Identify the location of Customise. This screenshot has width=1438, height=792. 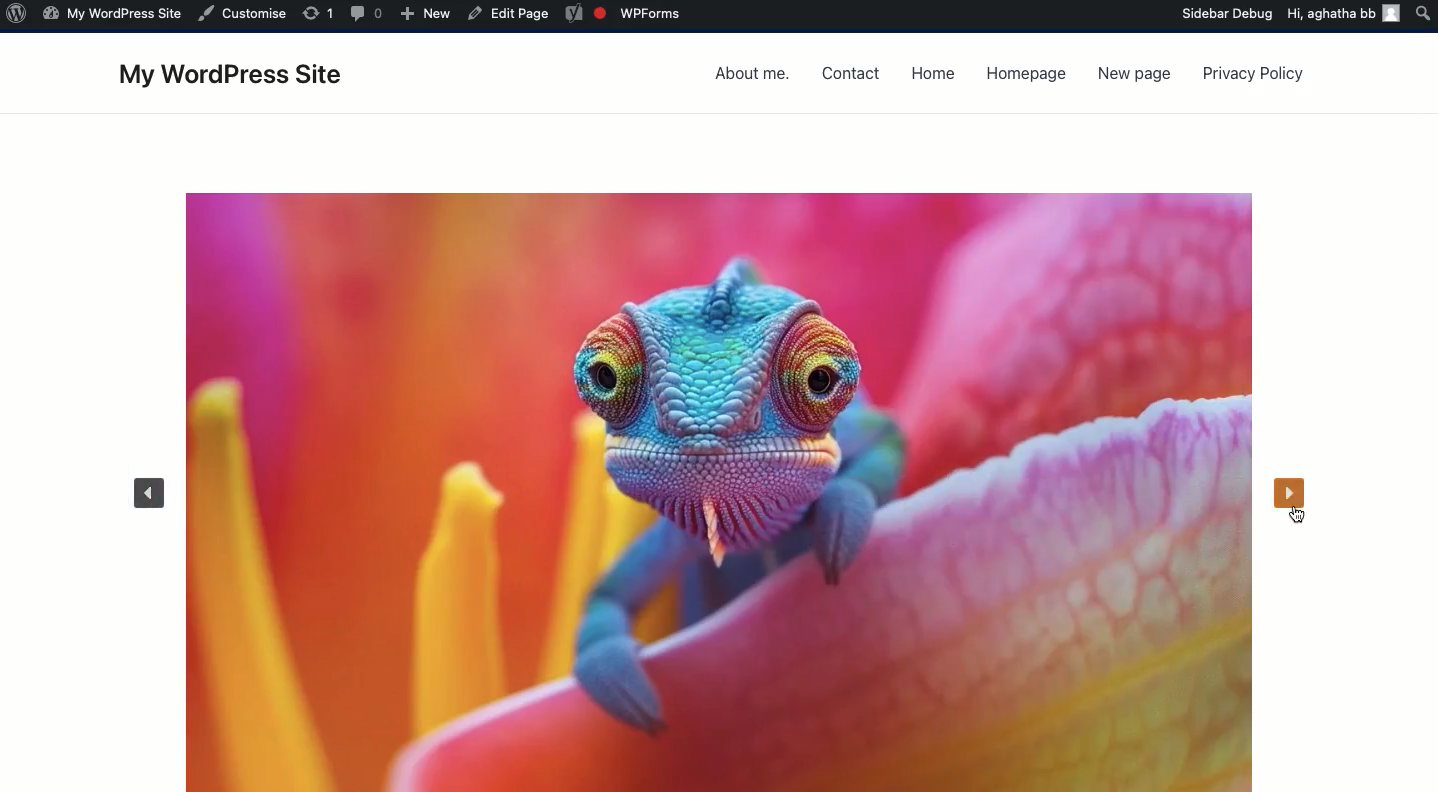
(245, 13).